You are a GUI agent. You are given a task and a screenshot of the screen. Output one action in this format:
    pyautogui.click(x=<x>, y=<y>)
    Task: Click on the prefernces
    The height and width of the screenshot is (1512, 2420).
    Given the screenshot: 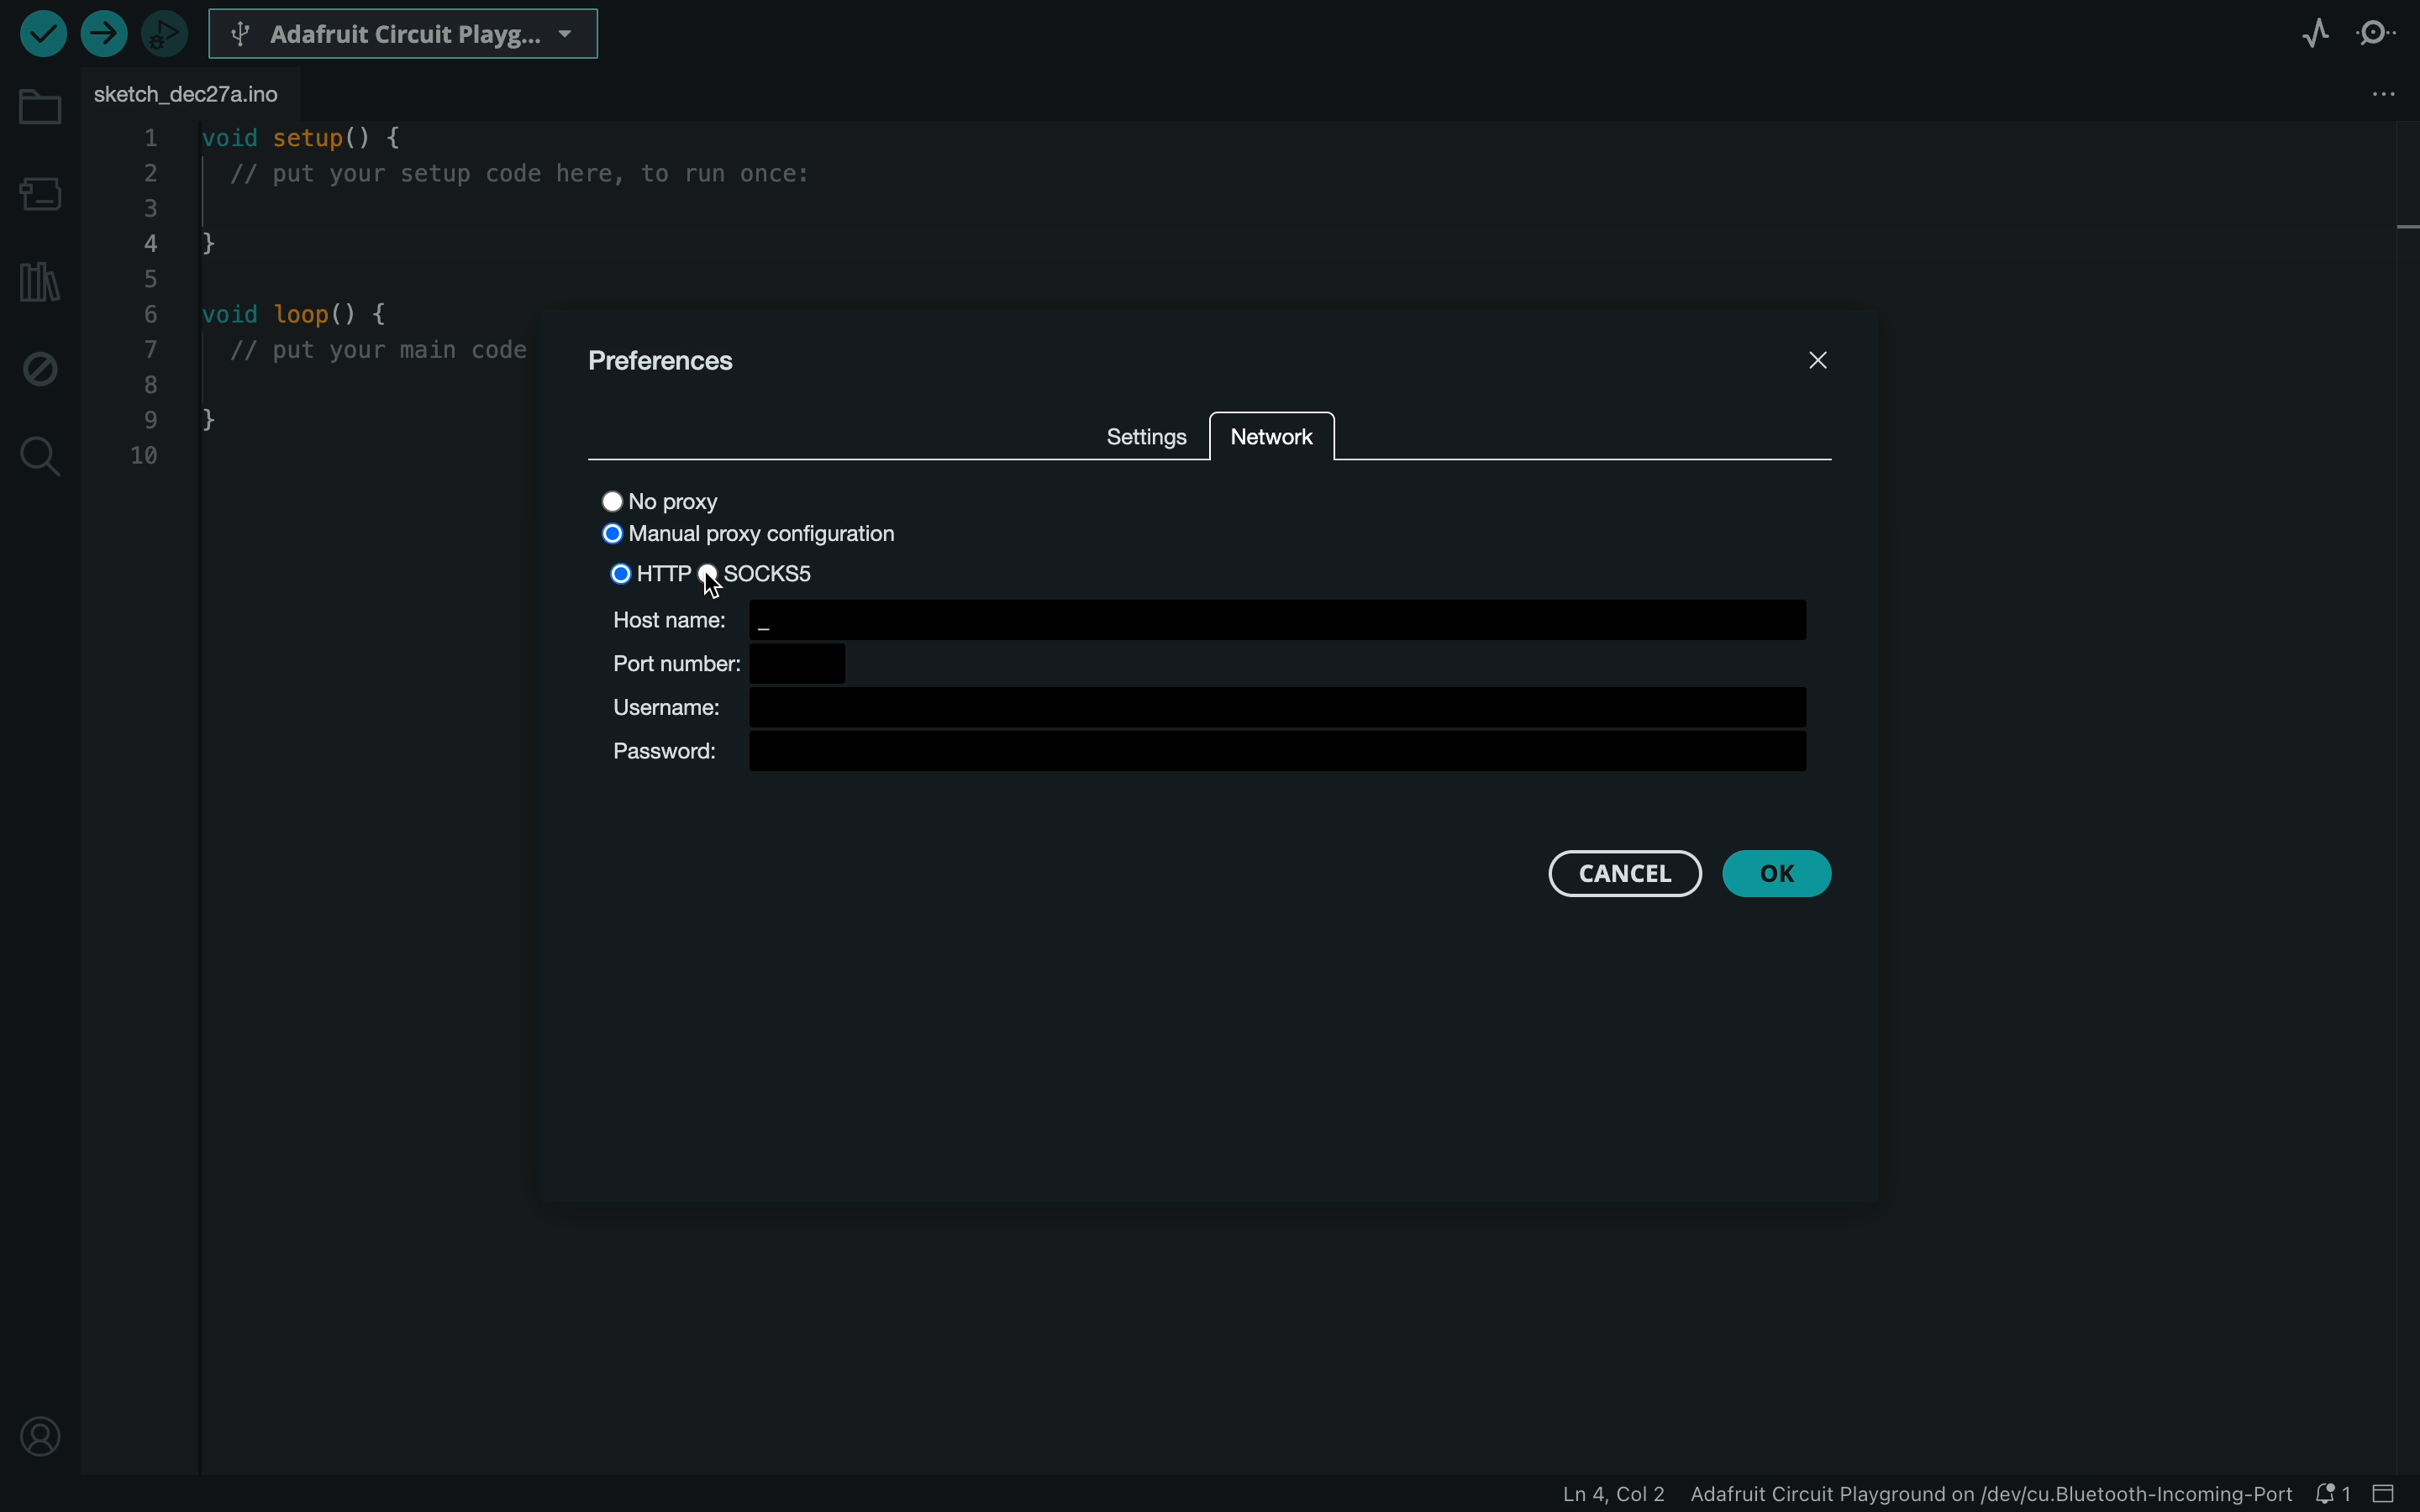 What is the action you would take?
    pyautogui.click(x=680, y=365)
    